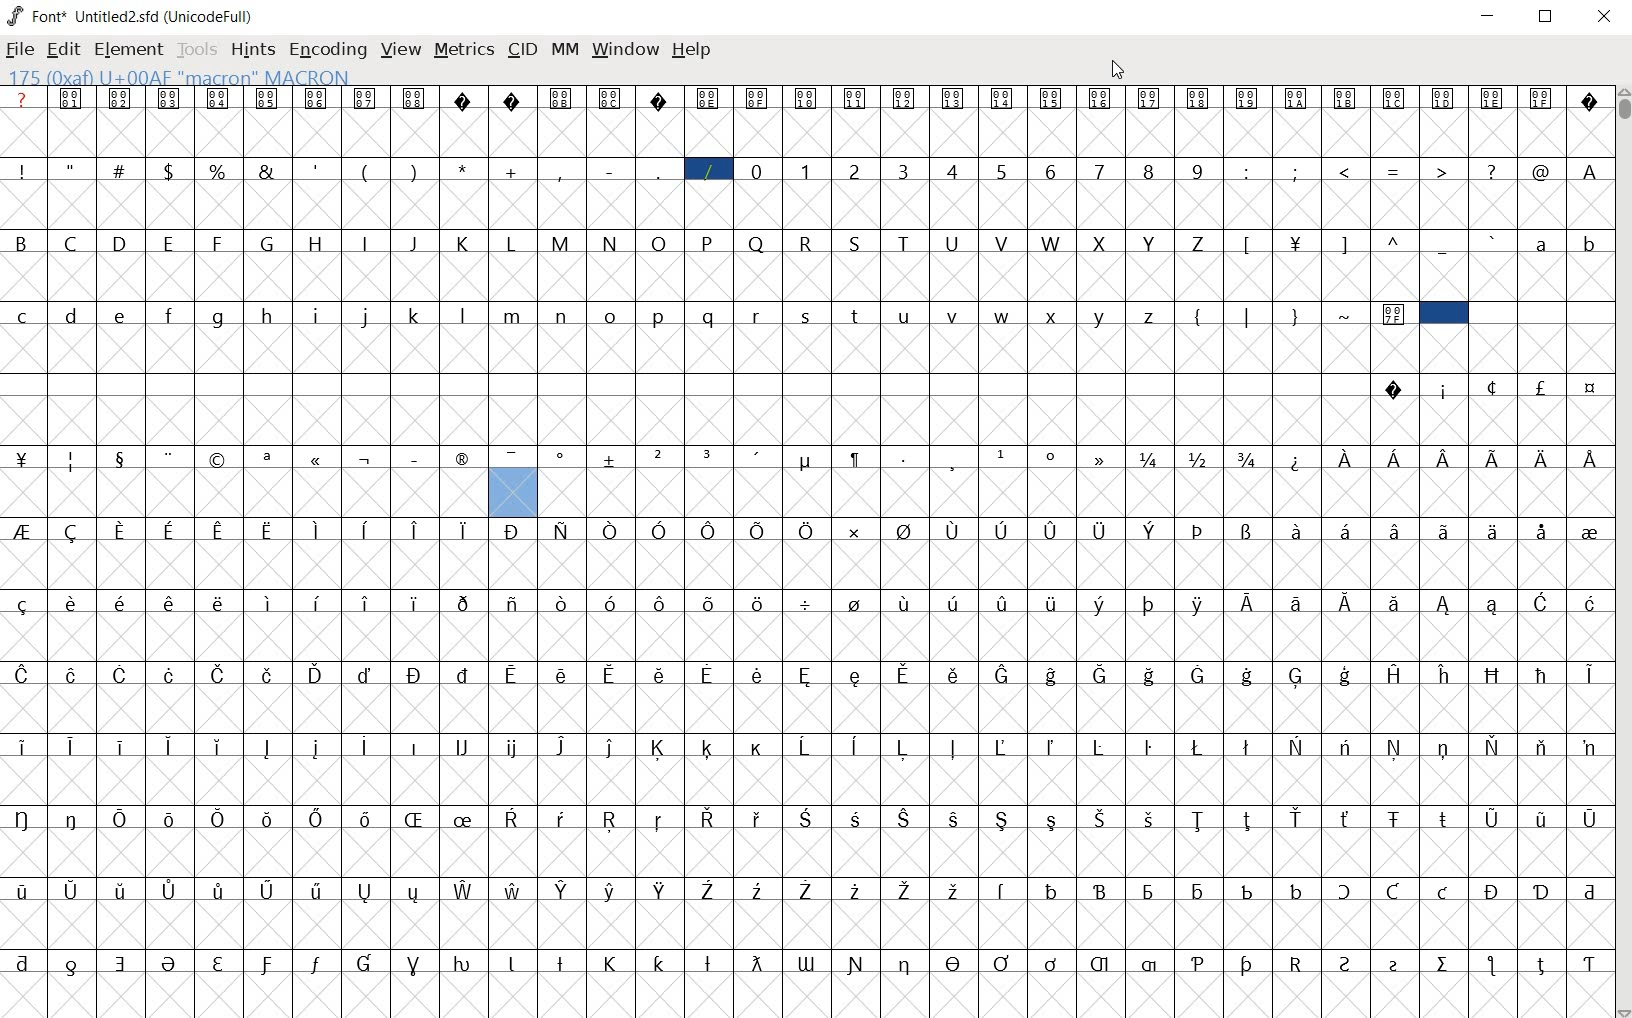 Image resolution: width=1632 pixels, height=1018 pixels. I want to click on V, so click(1007, 242).